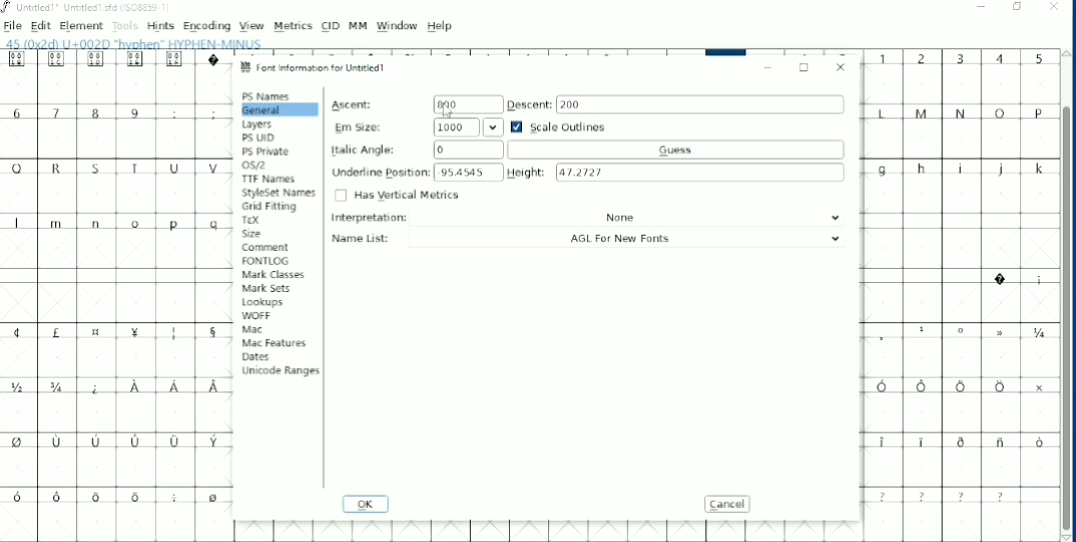 This screenshot has height=542, width=1076. What do you see at coordinates (358, 26) in the screenshot?
I see `MM` at bounding box center [358, 26].